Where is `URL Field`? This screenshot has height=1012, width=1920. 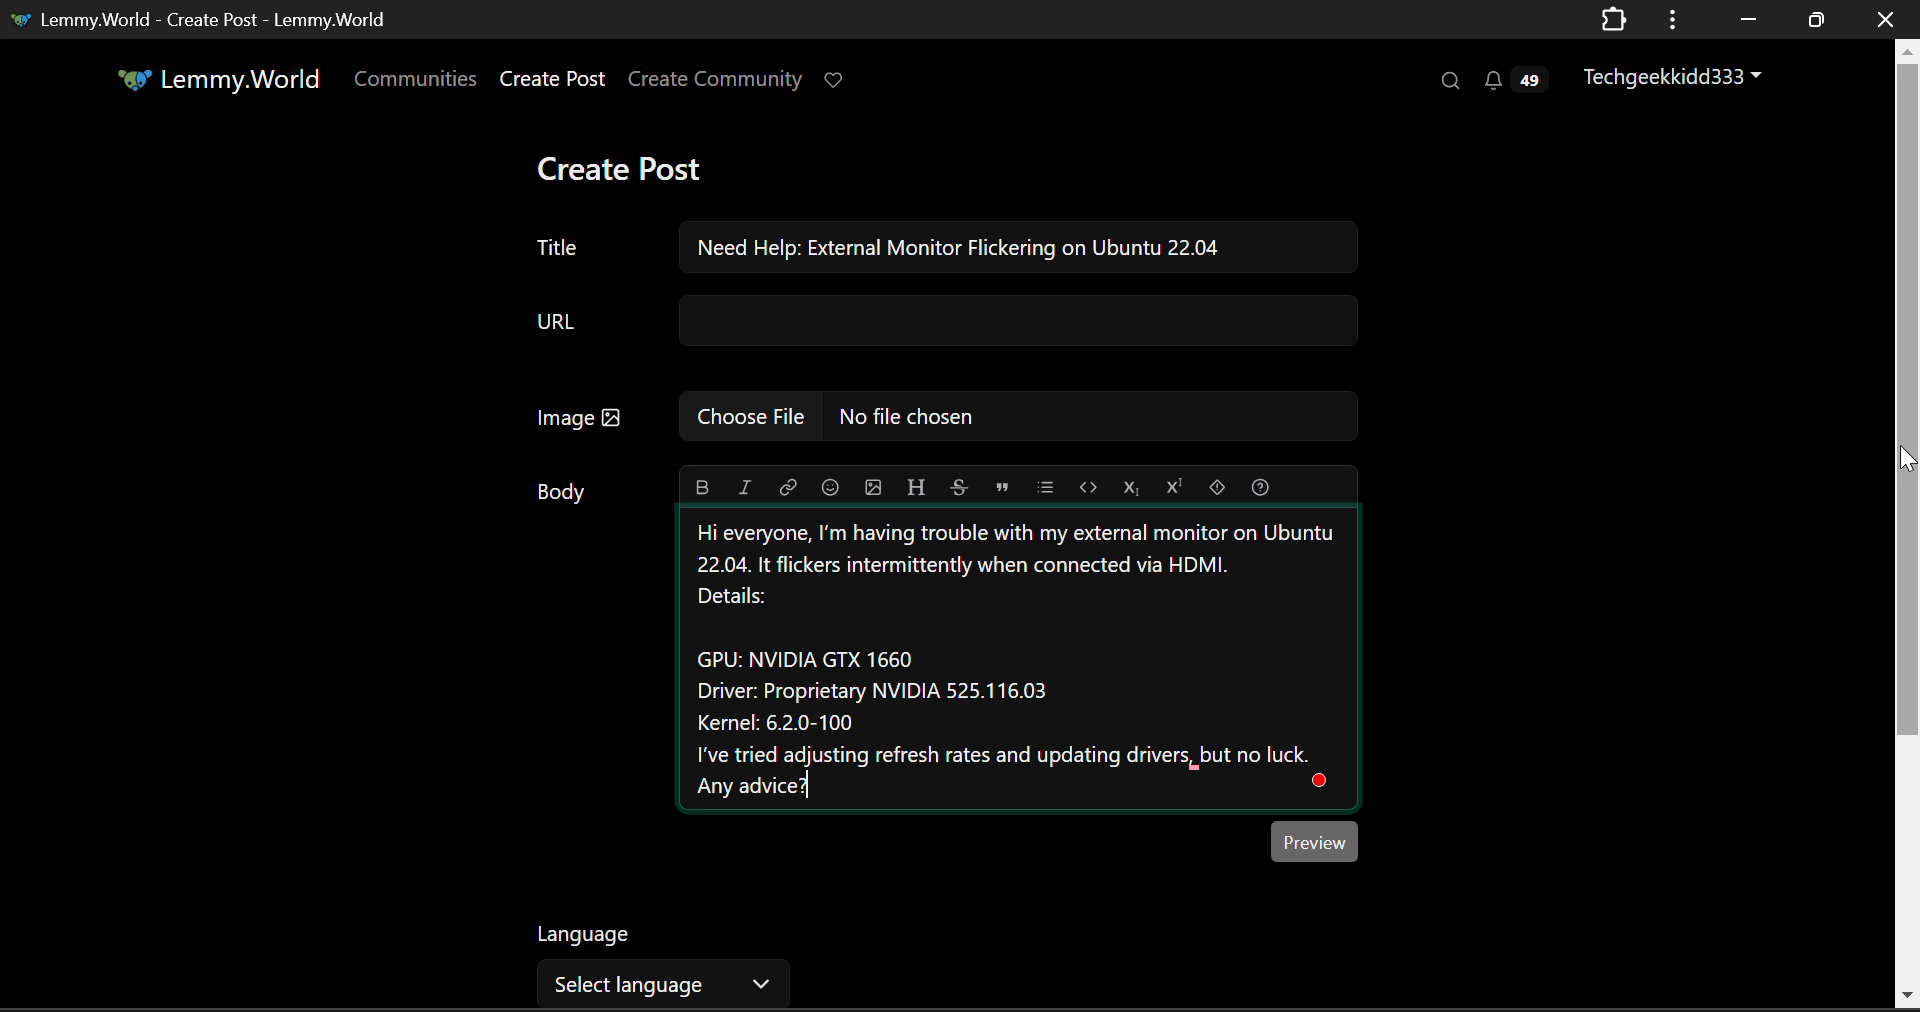
URL Field is located at coordinates (931, 319).